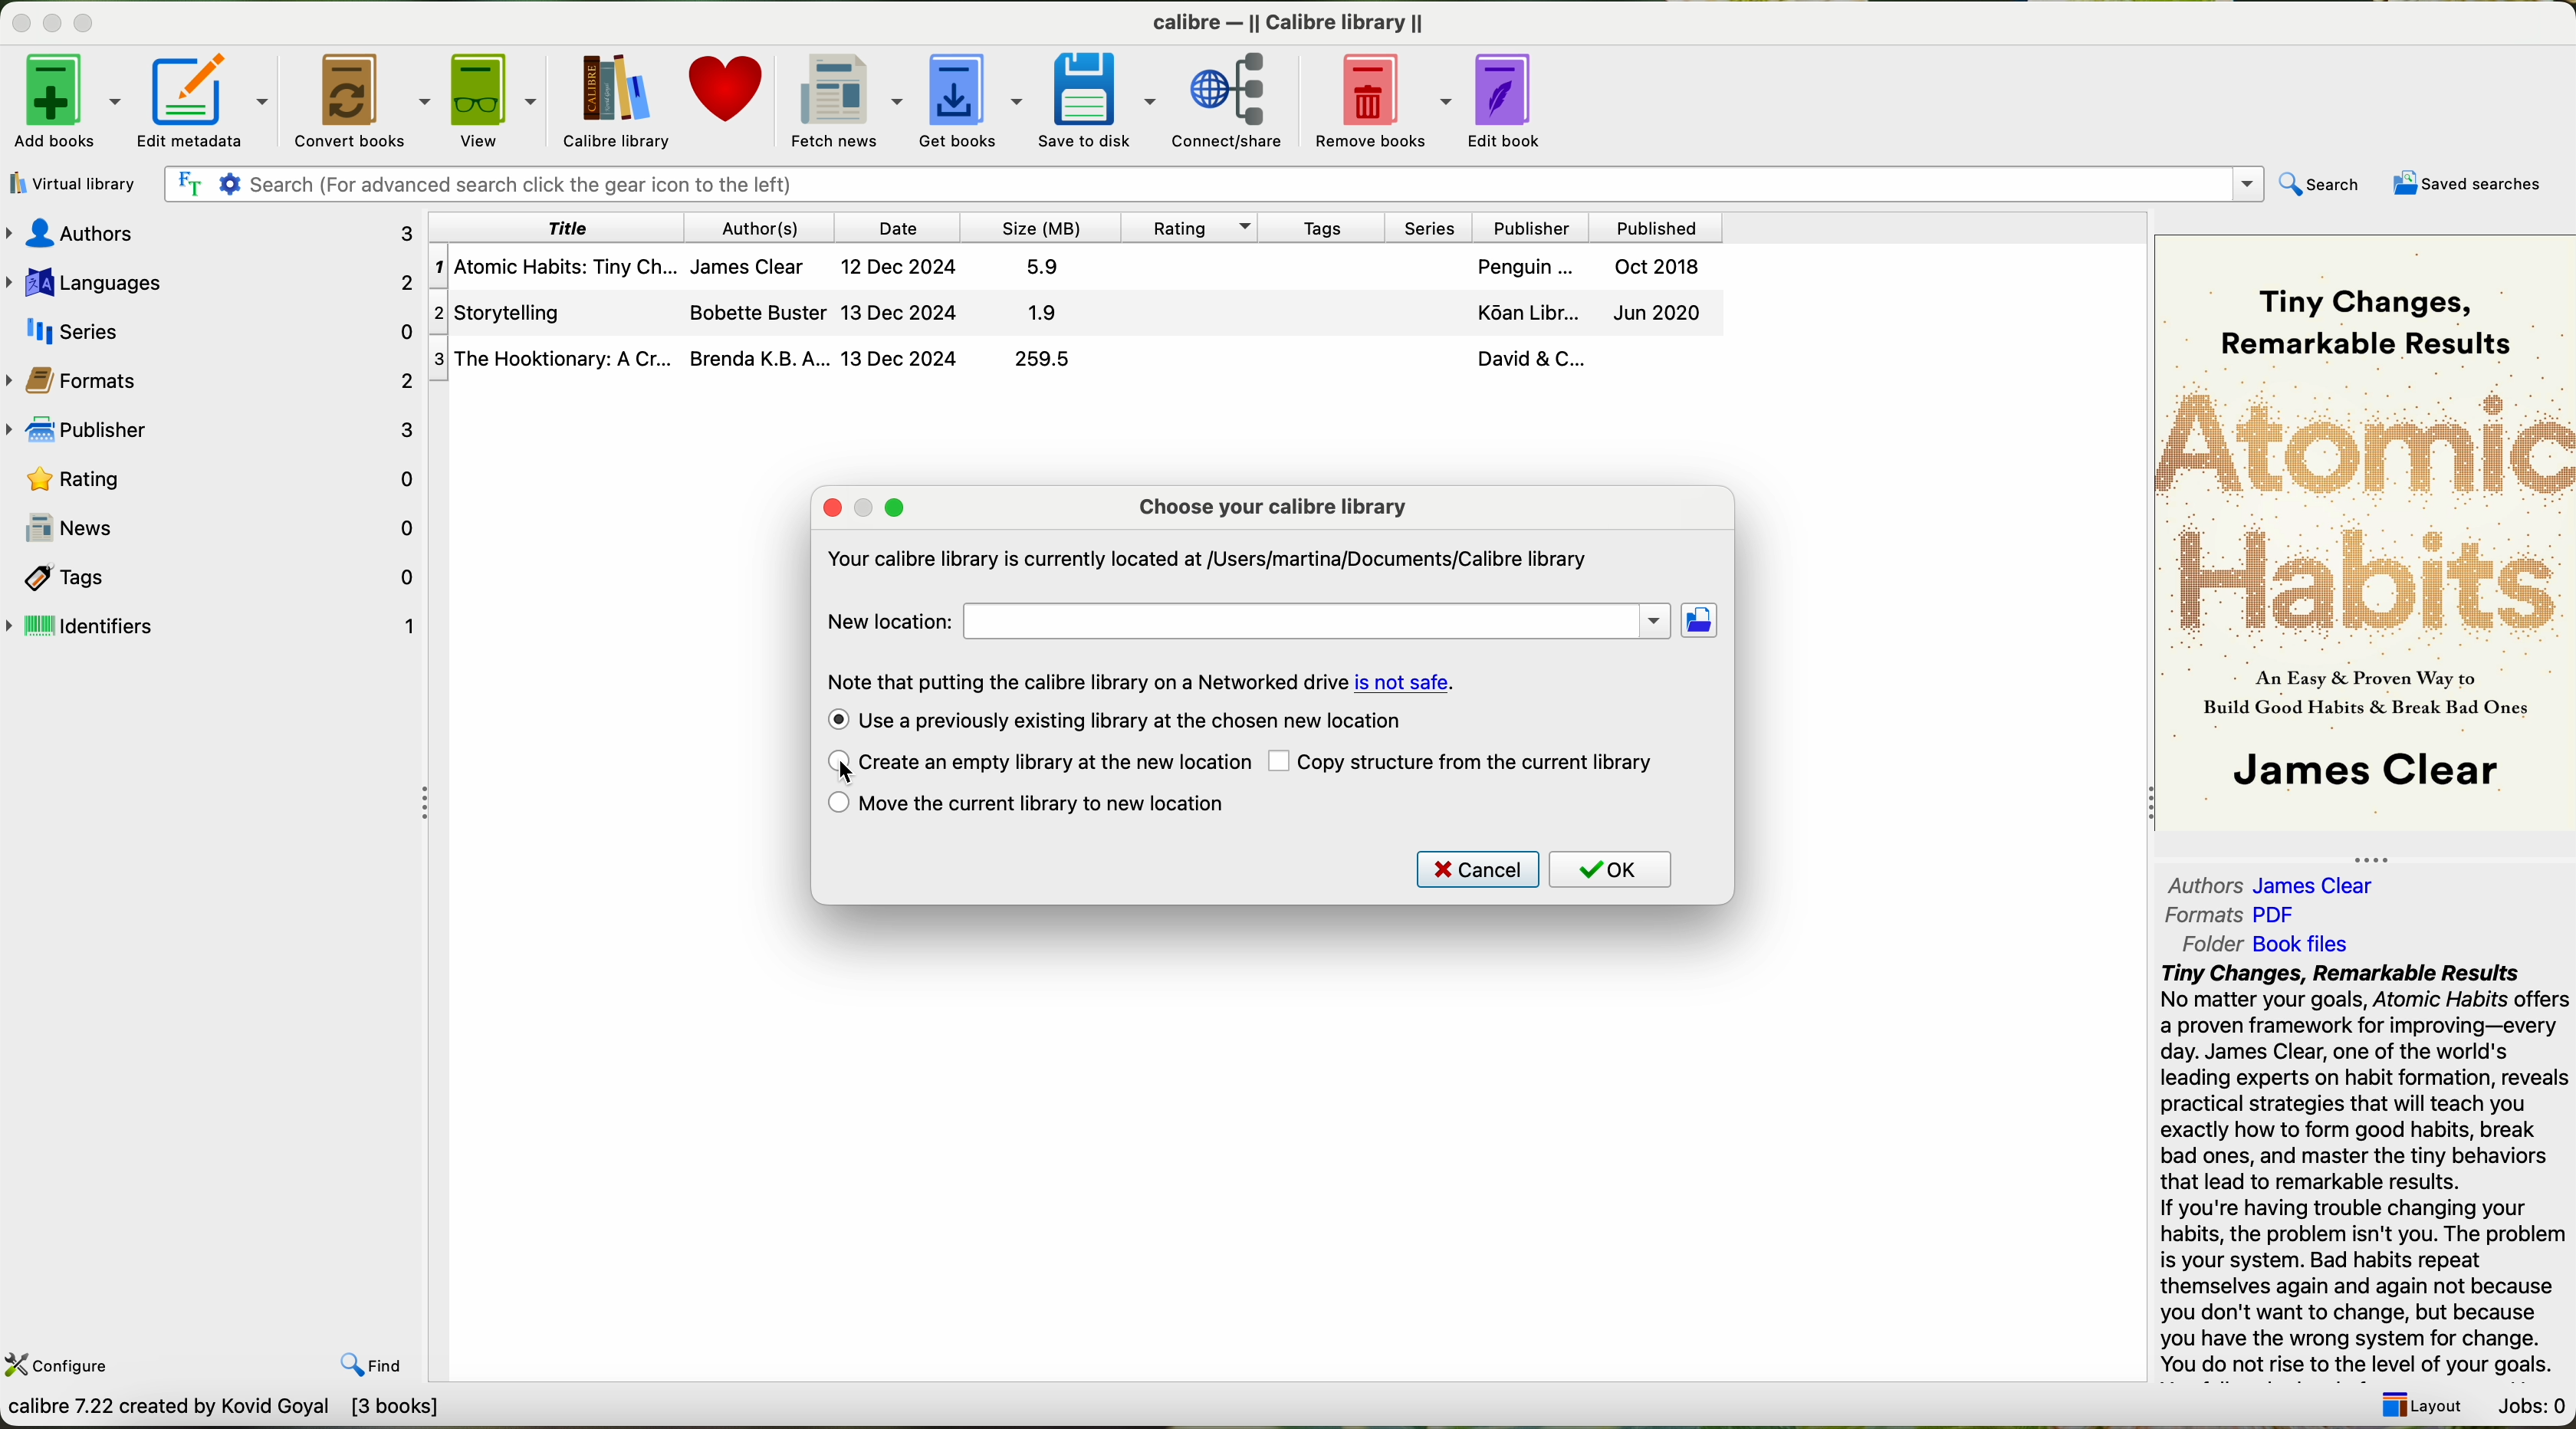 Image resolution: width=2576 pixels, height=1429 pixels. I want to click on Jobs: 0, so click(2529, 1401).